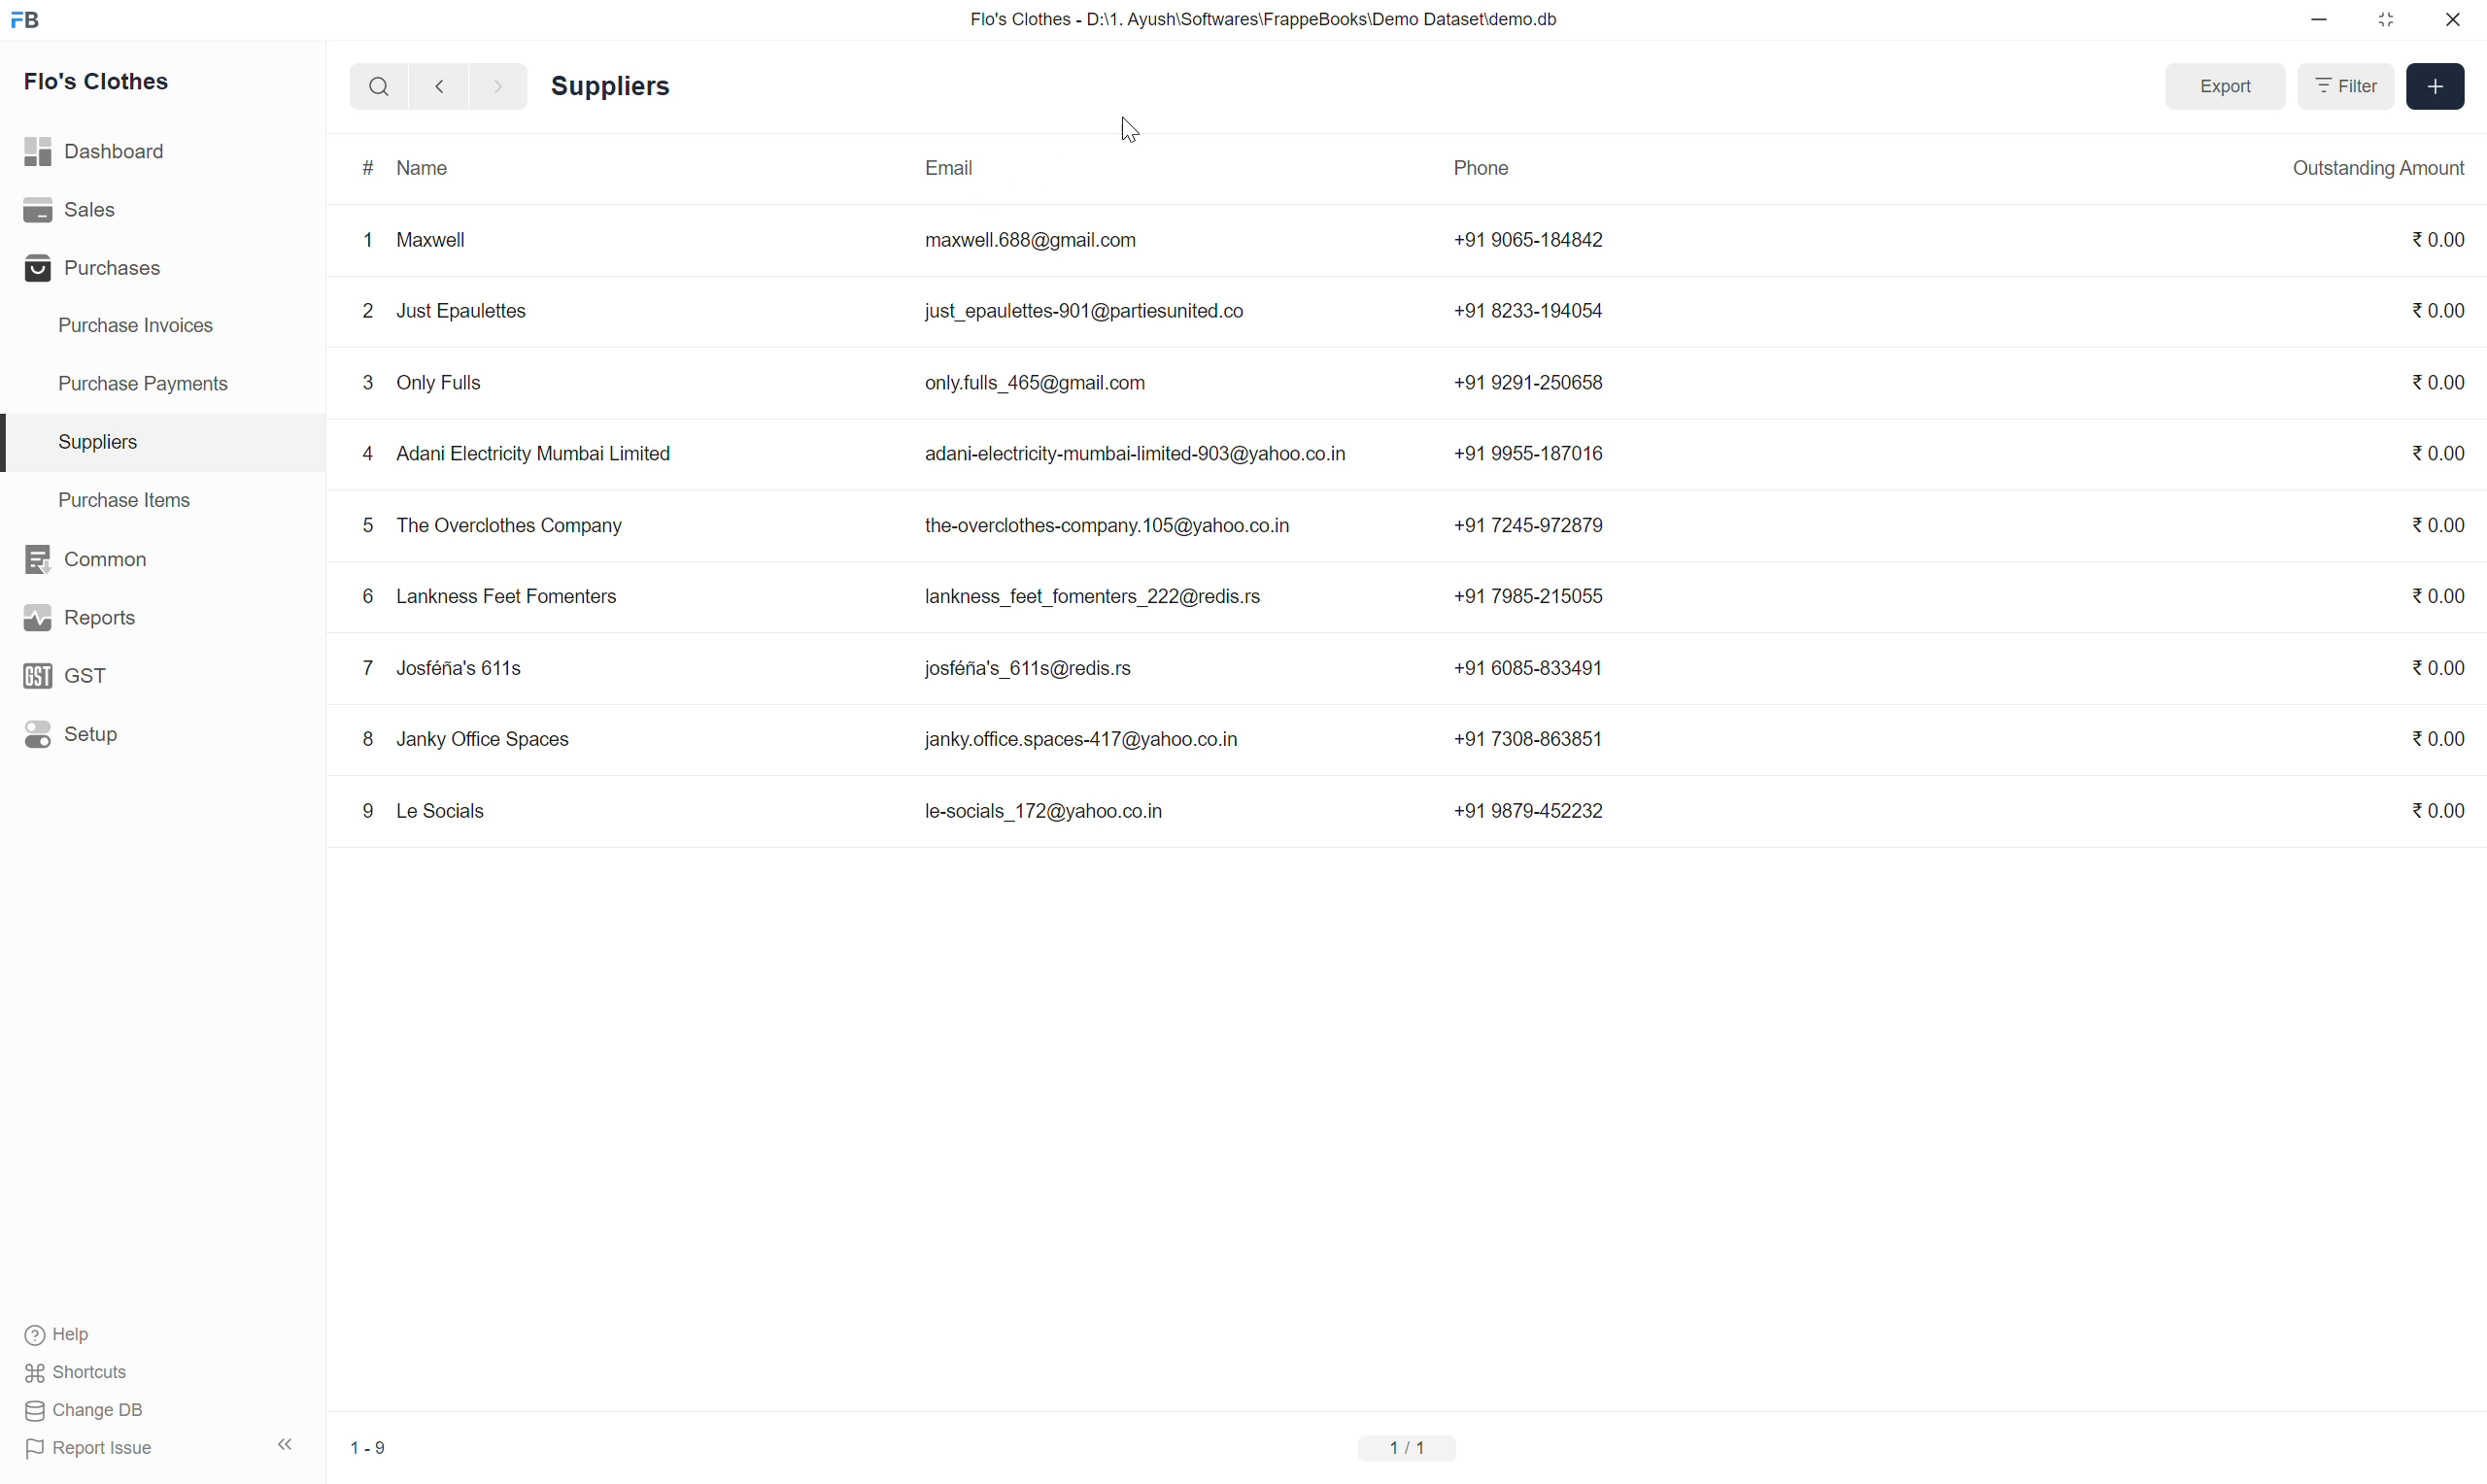 The width and height of the screenshot is (2487, 1484). I want to click on Email, so click(950, 167).